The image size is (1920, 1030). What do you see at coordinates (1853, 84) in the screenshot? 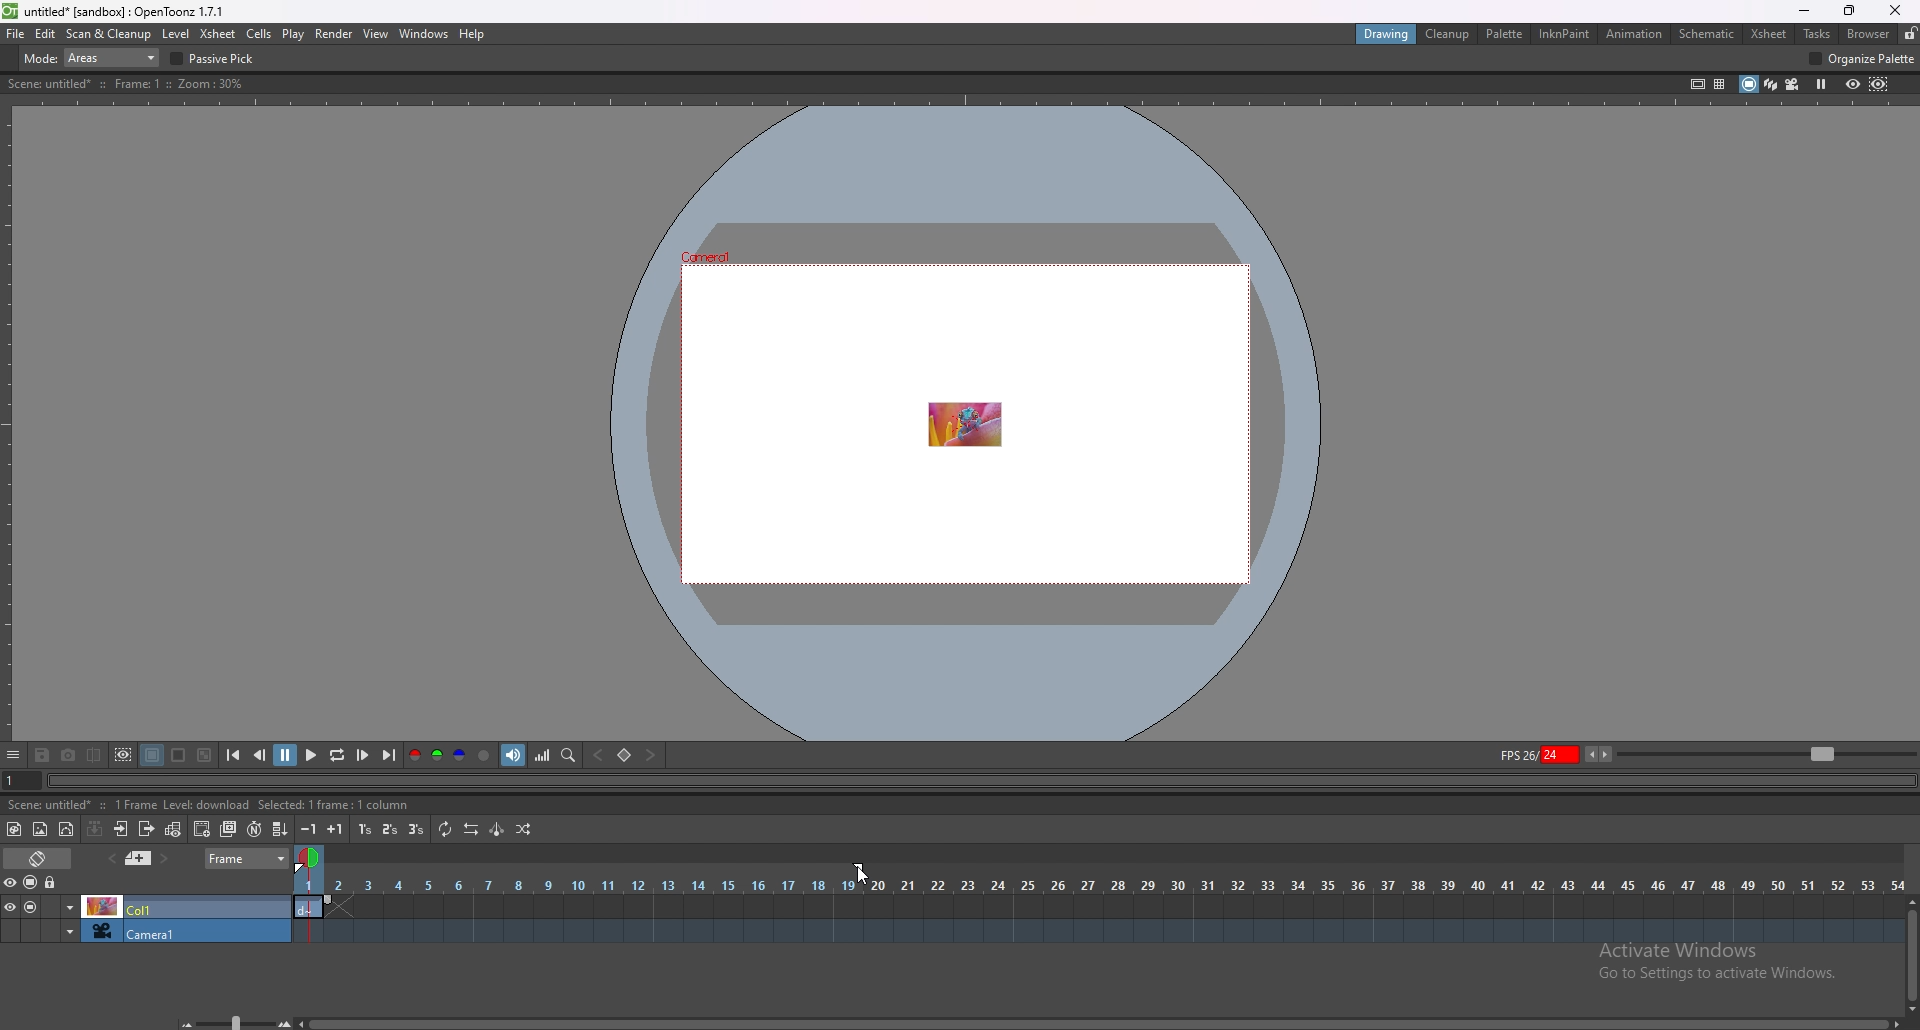
I see `preview` at bounding box center [1853, 84].